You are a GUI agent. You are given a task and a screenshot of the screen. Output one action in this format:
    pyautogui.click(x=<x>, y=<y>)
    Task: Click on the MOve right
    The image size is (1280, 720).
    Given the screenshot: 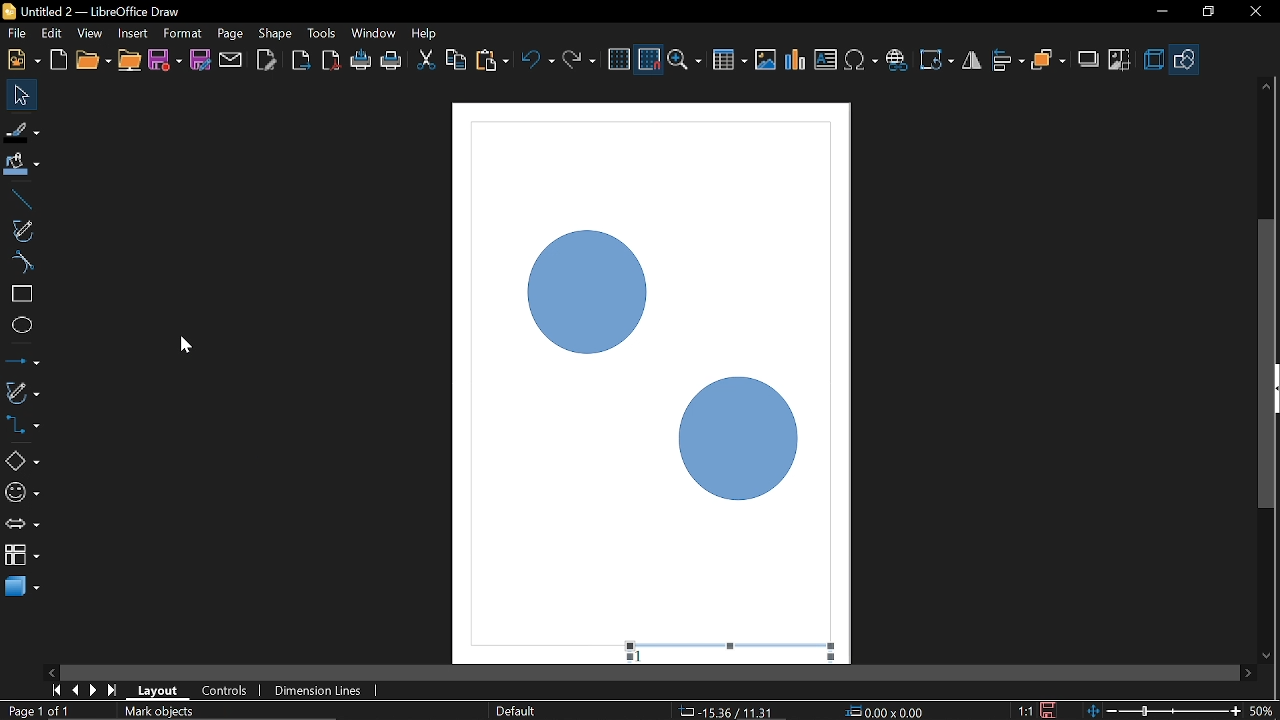 What is the action you would take?
    pyautogui.click(x=1248, y=672)
    